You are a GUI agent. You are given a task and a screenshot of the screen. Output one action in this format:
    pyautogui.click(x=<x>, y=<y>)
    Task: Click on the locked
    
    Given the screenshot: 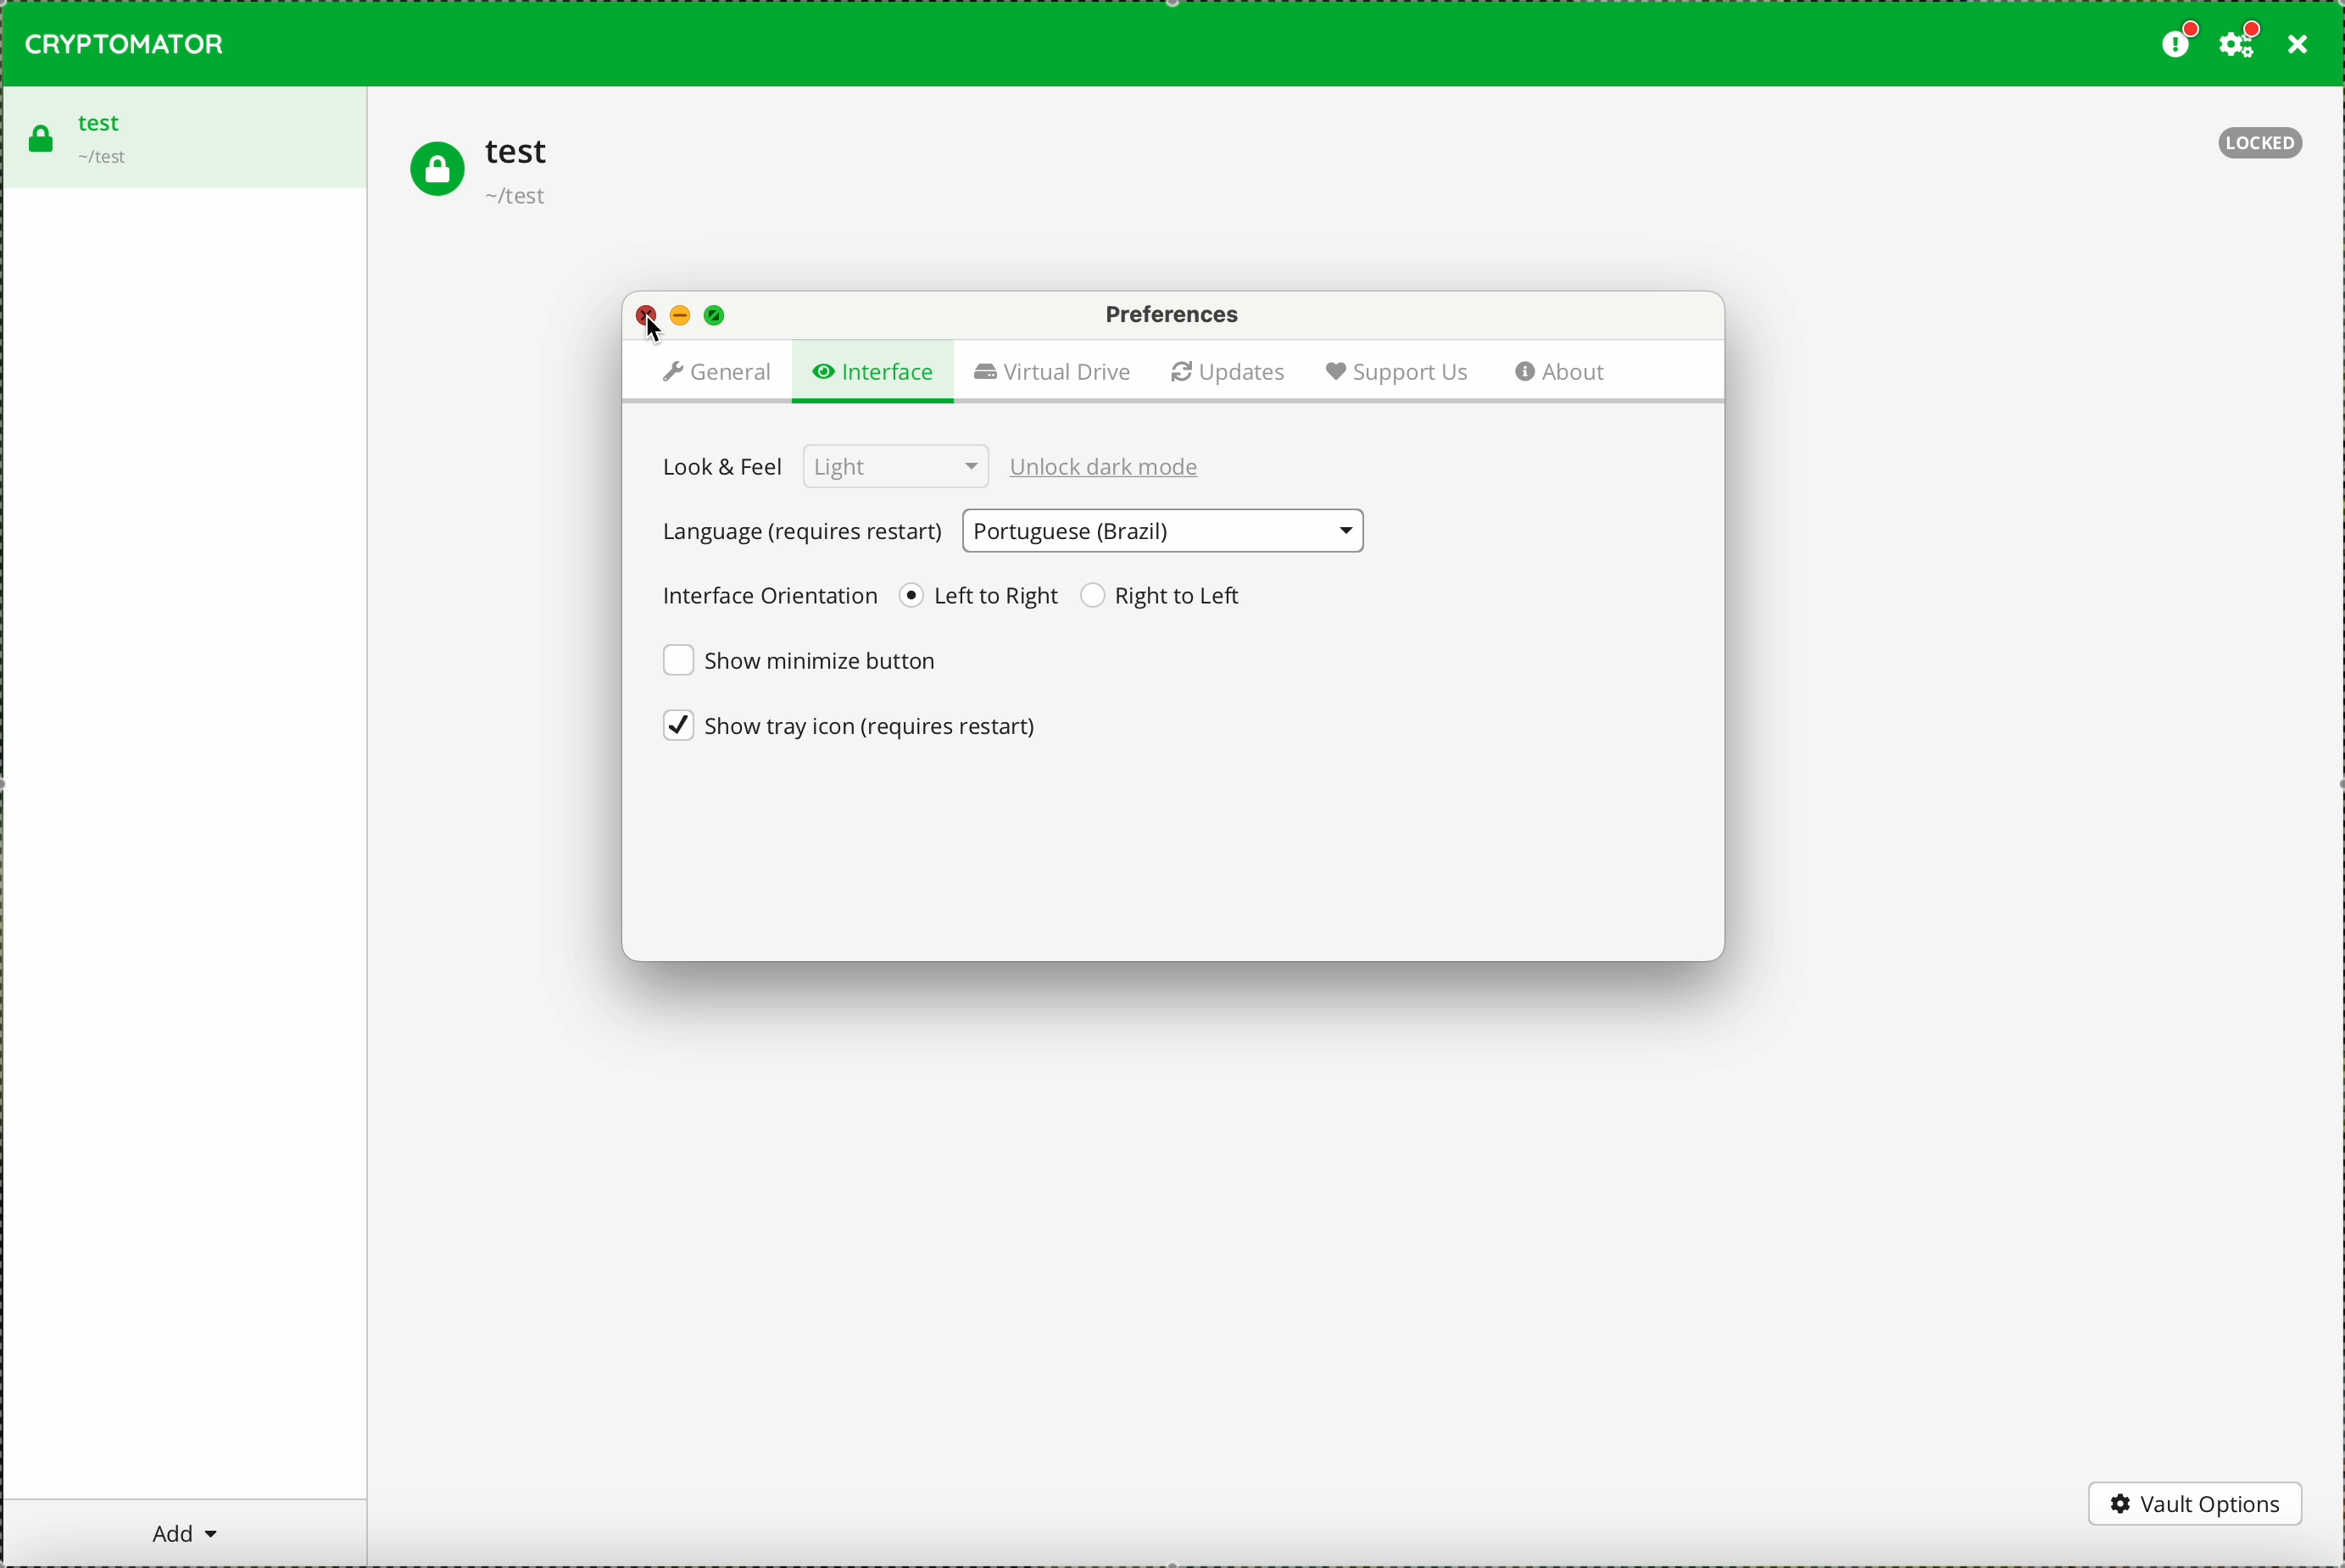 What is the action you would take?
    pyautogui.click(x=2261, y=143)
    